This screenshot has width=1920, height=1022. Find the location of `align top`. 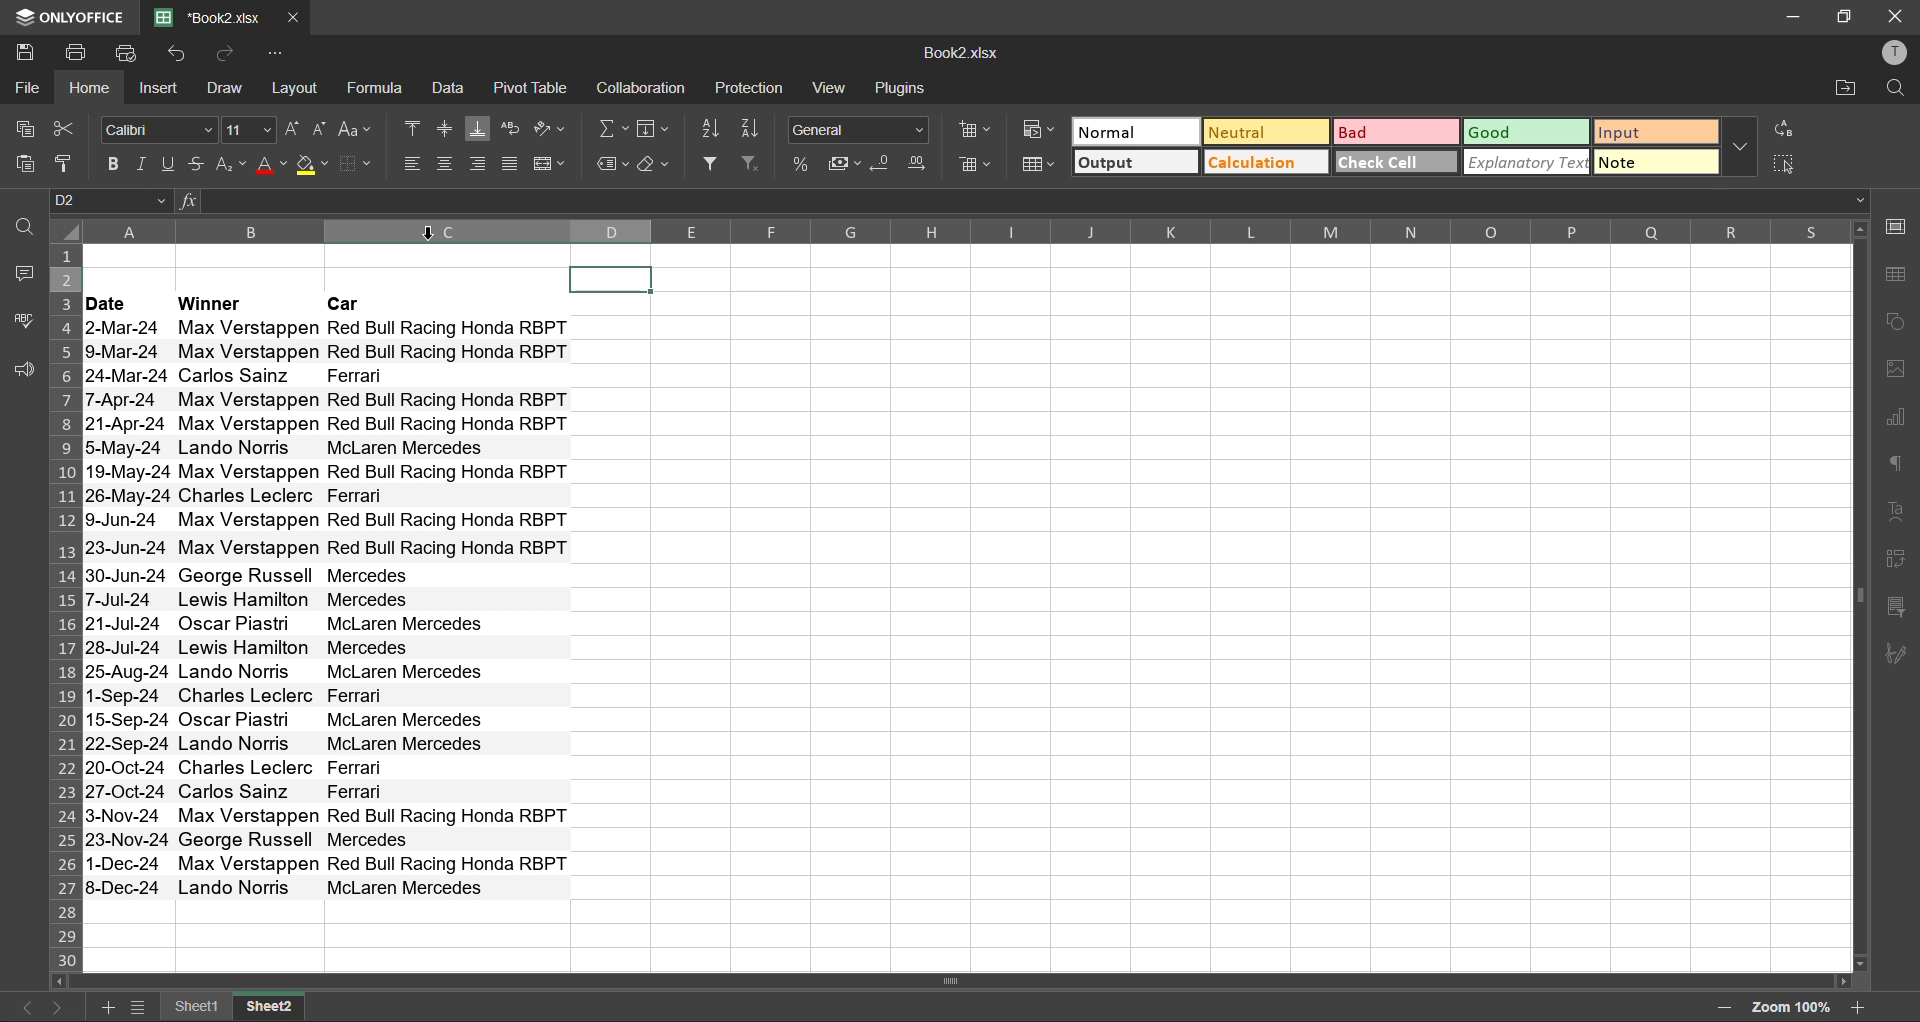

align top is located at coordinates (413, 126).